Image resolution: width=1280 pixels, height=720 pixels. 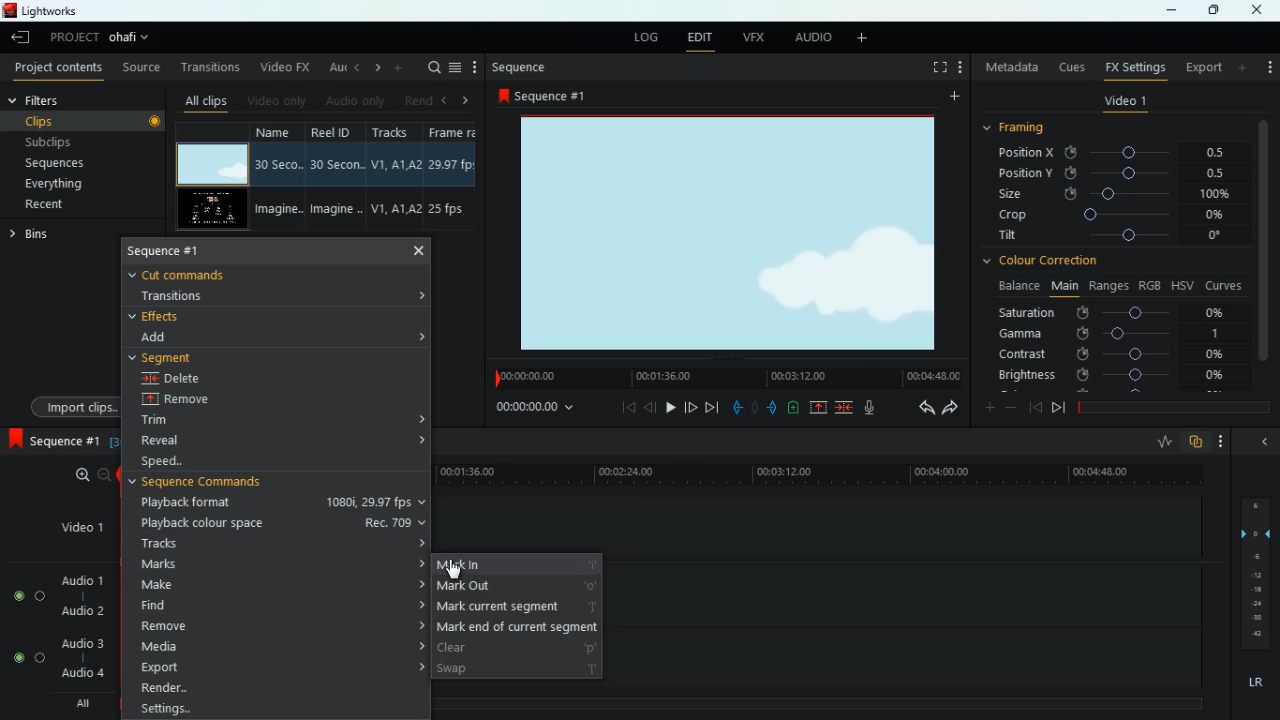 I want to click on - 12 (layer), so click(x=1258, y=574).